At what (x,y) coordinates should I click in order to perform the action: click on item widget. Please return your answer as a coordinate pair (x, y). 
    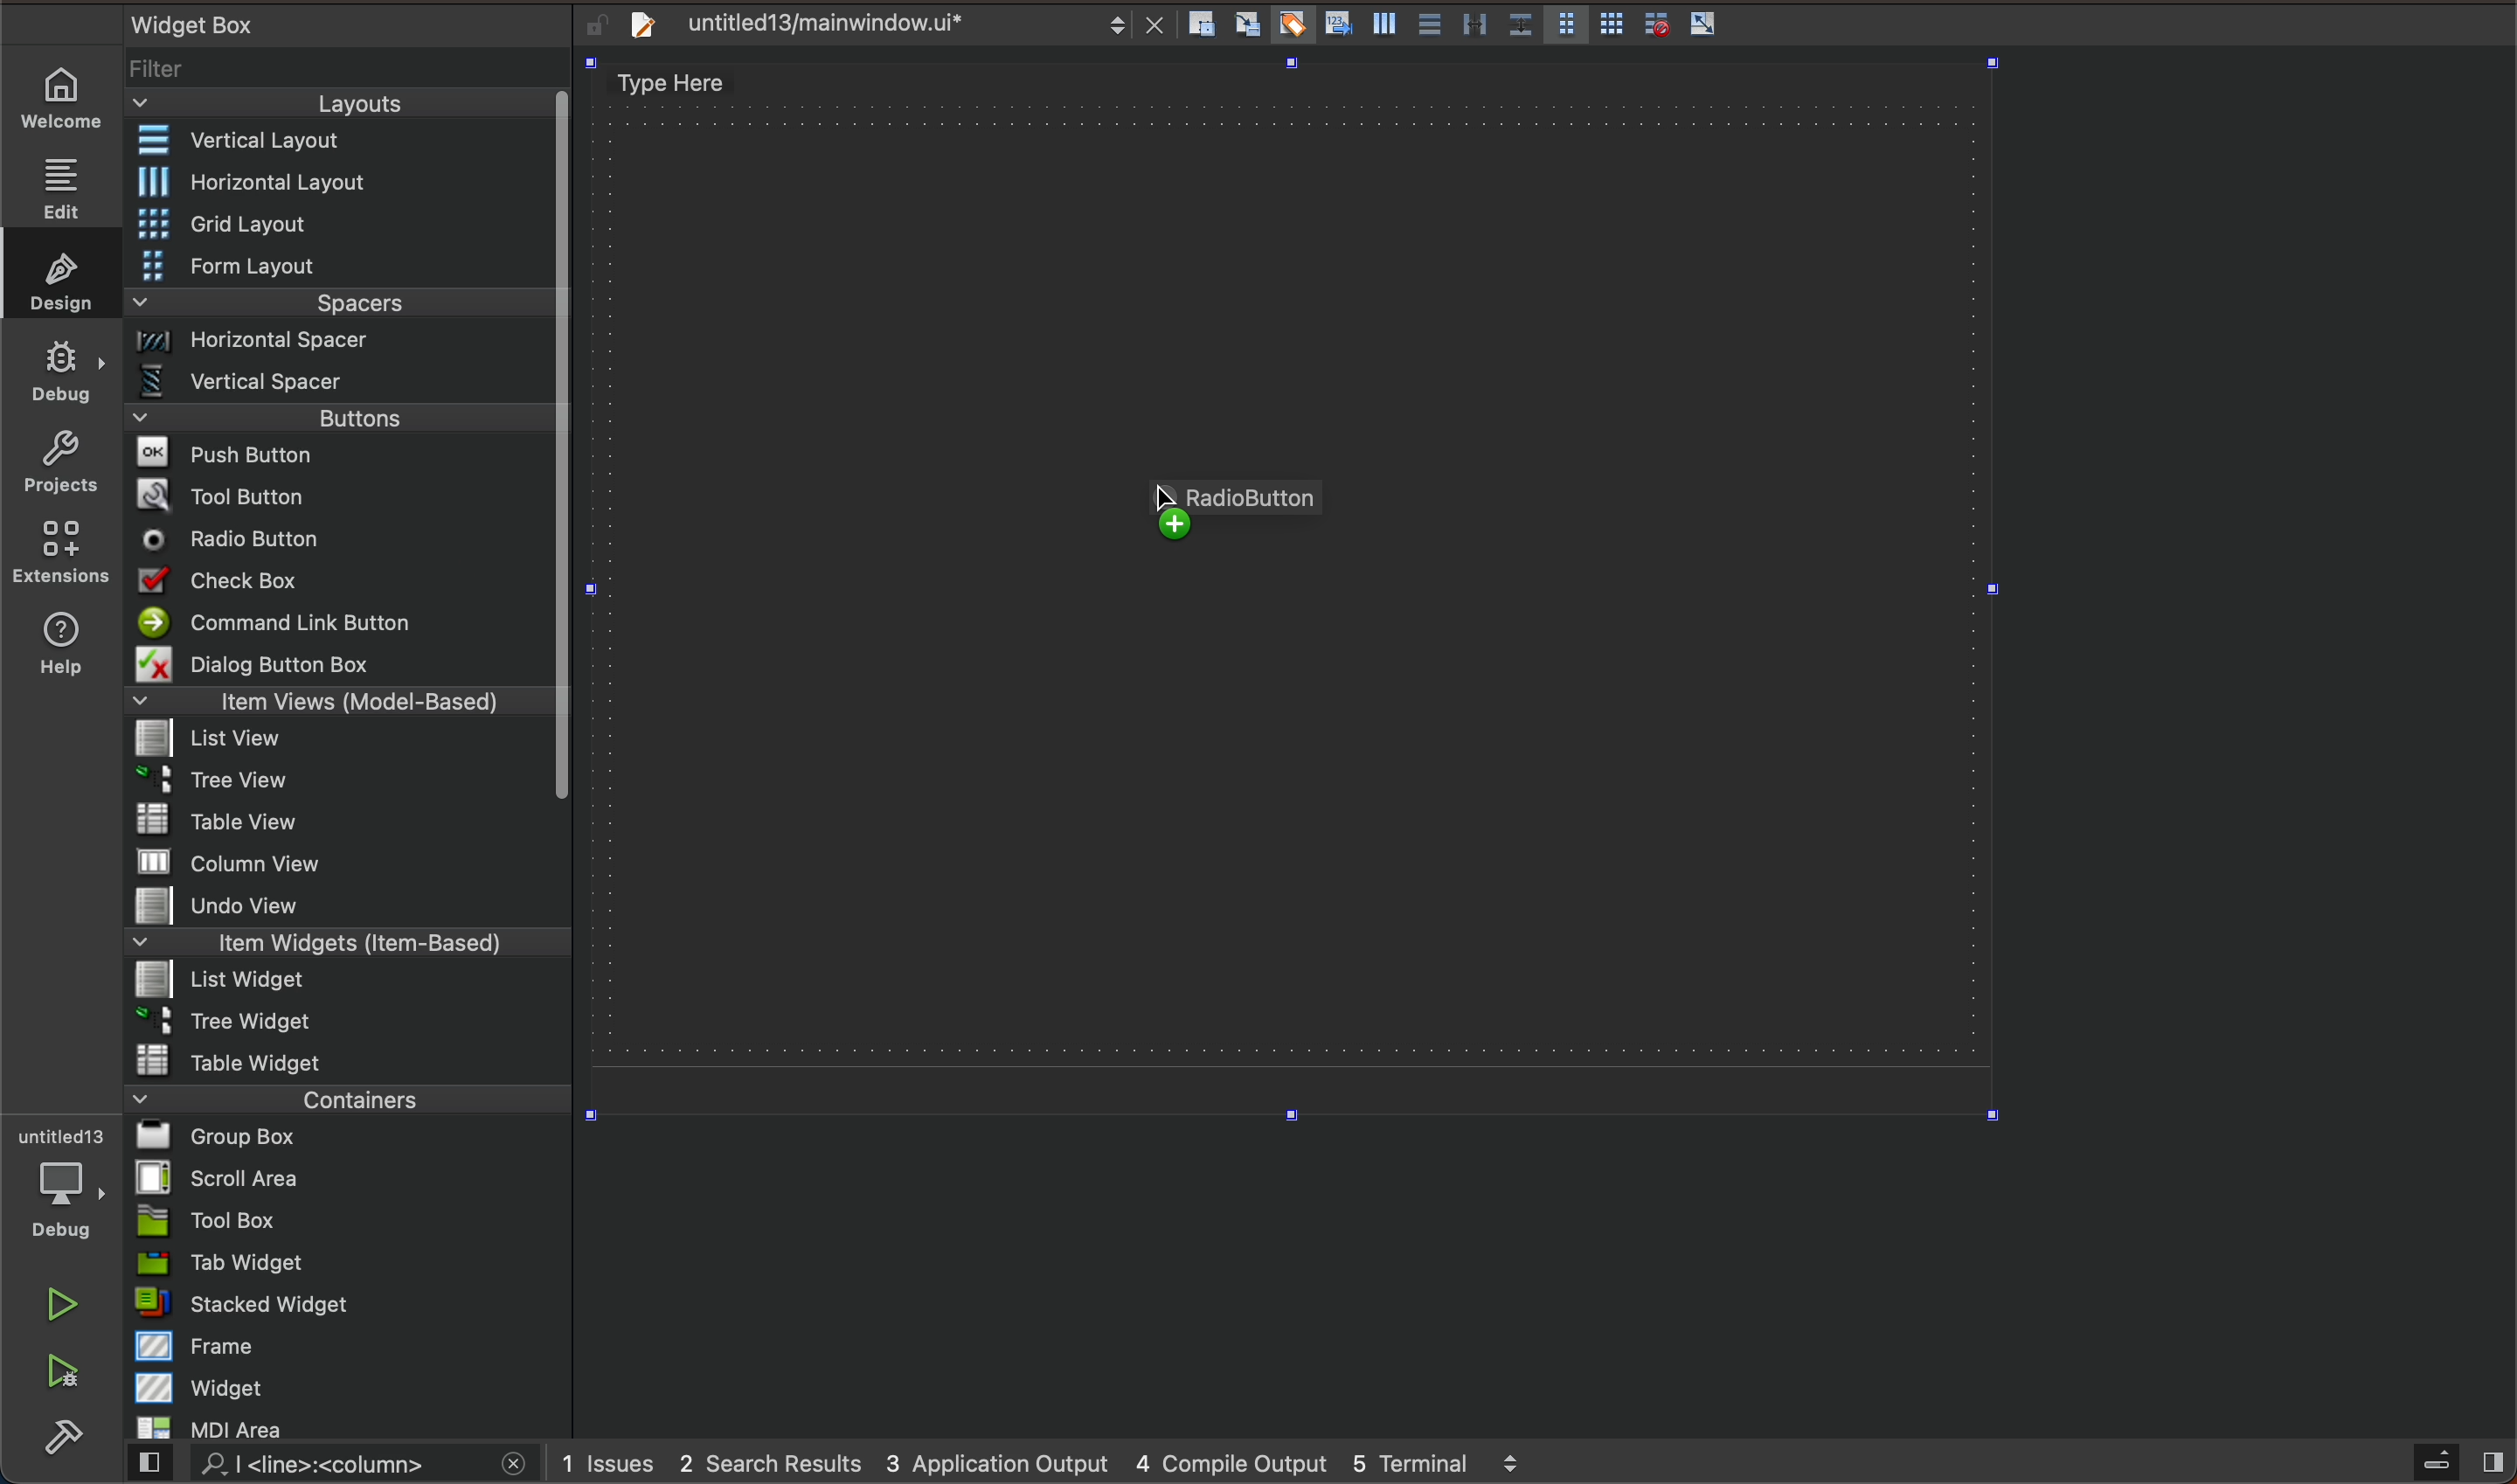
    Looking at the image, I should click on (343, 947).